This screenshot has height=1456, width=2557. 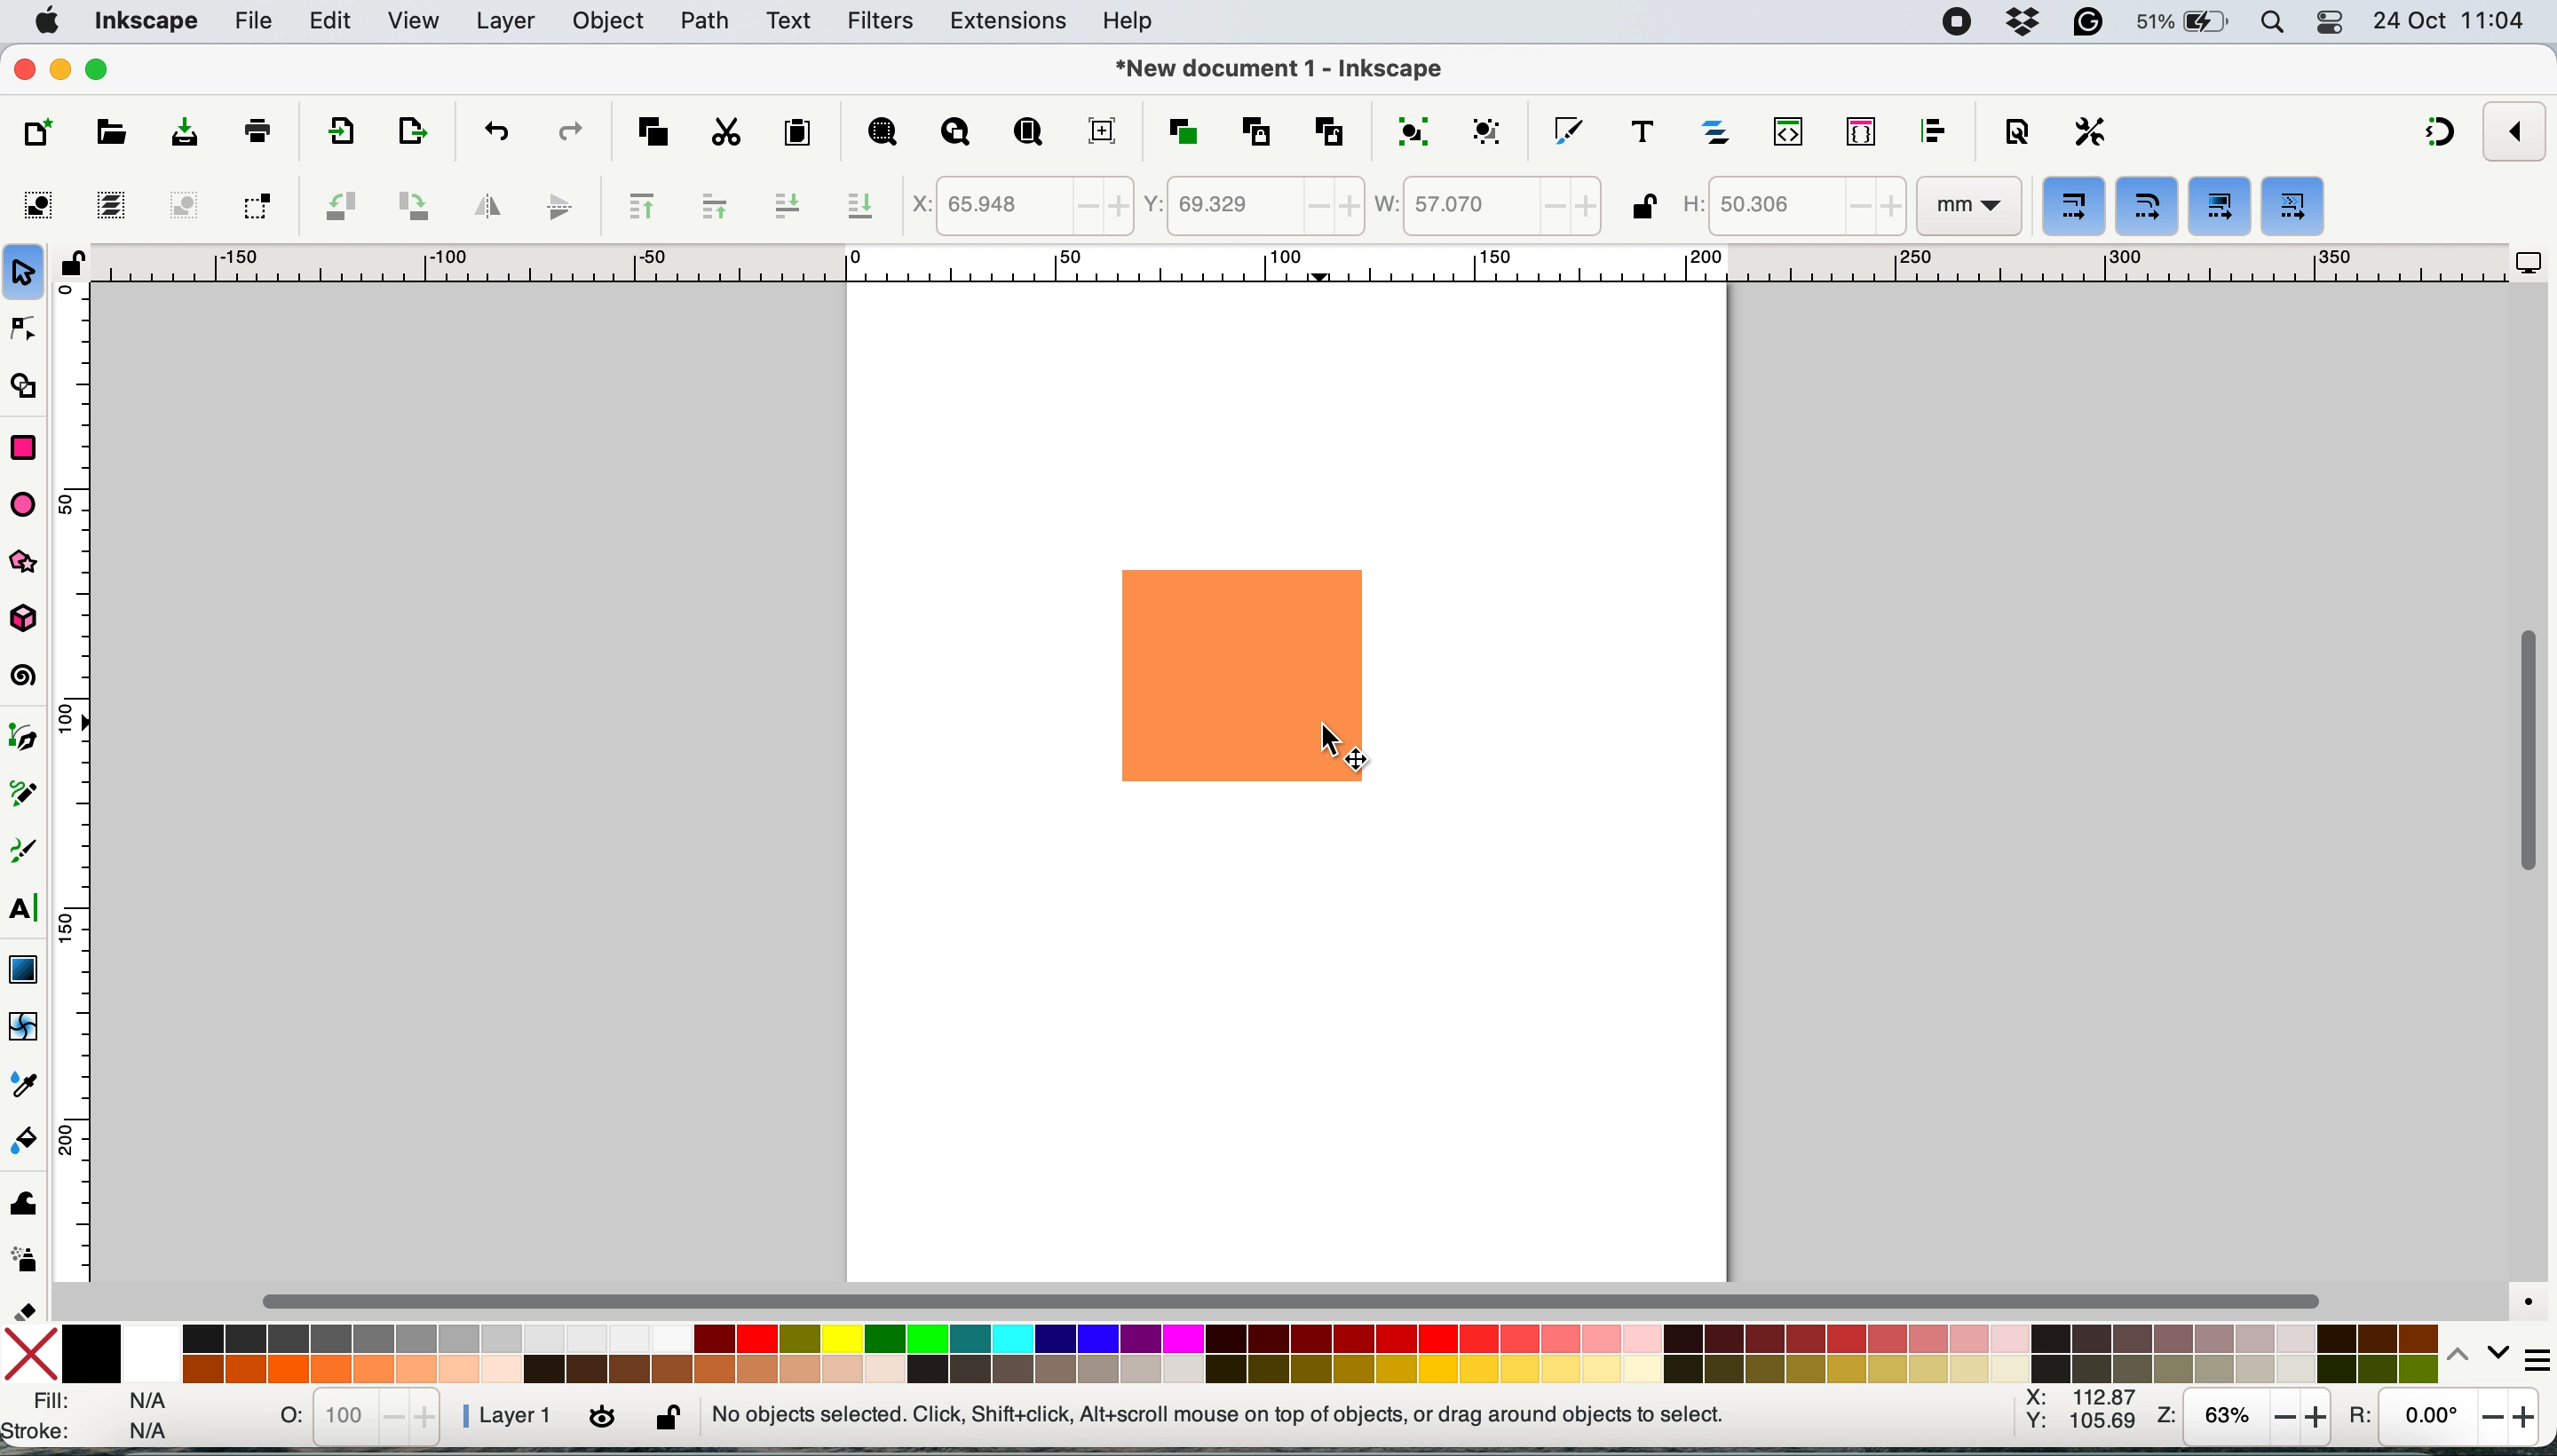 What do you see at coordinates (1568, 126) in the screenshot?
I see `fill and stroke` at bounding box center [1568, 126].